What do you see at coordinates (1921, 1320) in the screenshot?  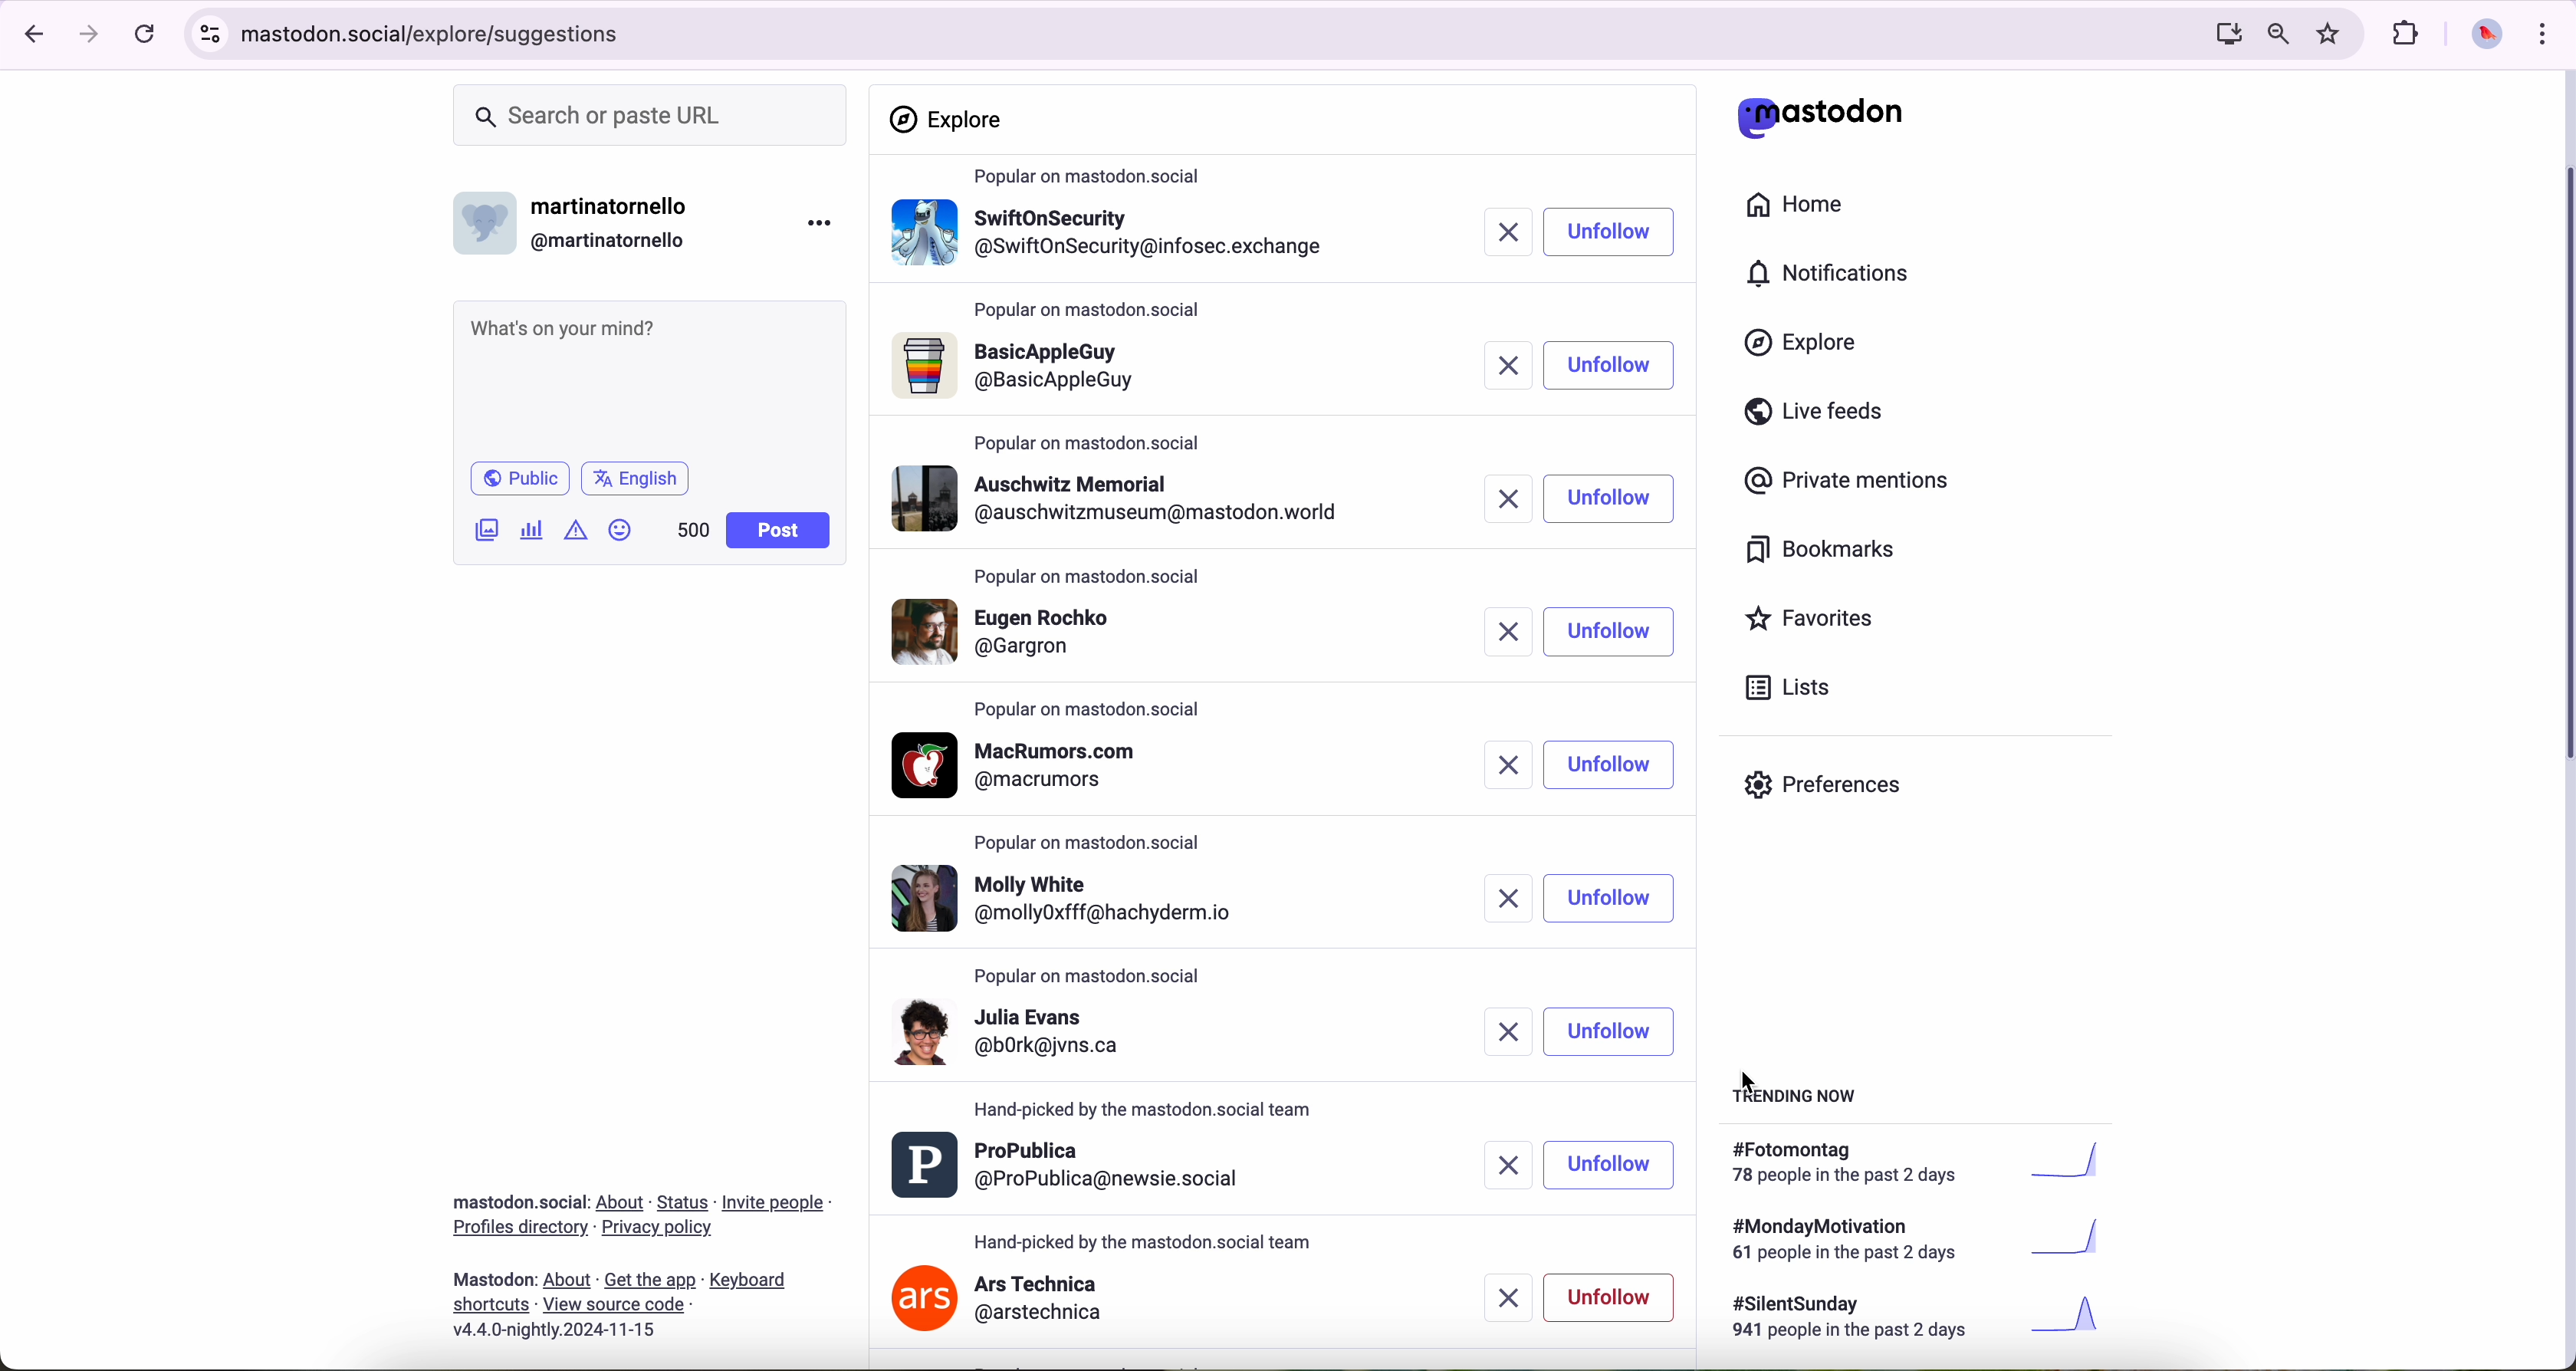 I see `#silentsunday` at bounding box center [1921, 1320].